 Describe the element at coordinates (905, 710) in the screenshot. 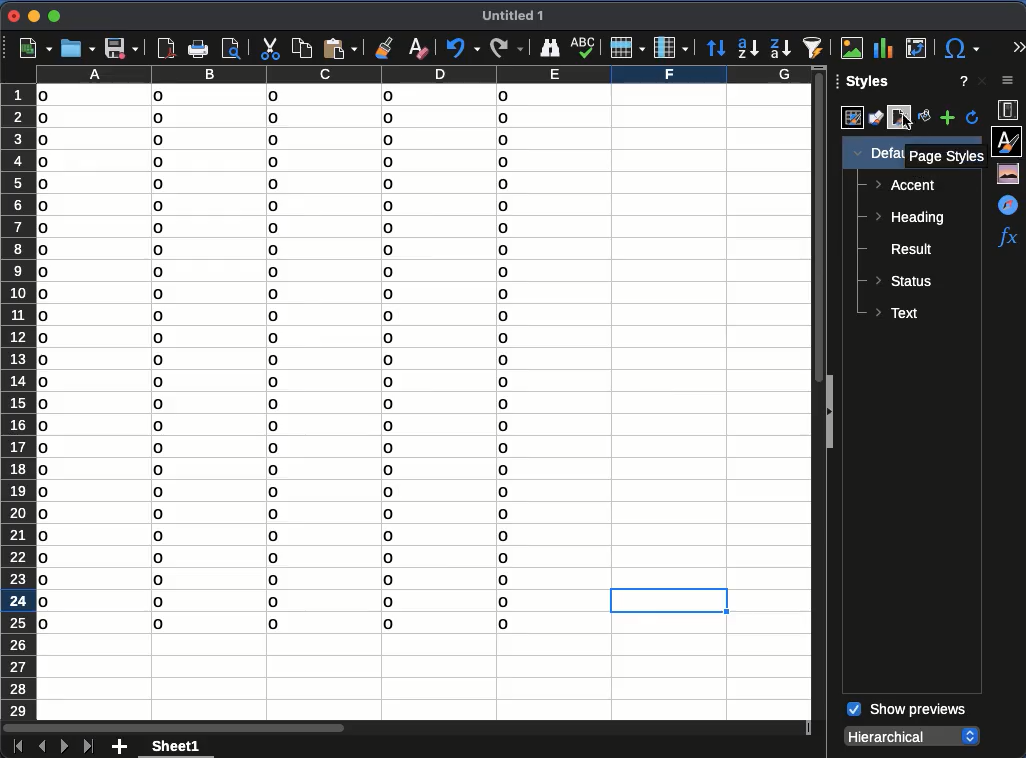

I see `show previews` at that location.